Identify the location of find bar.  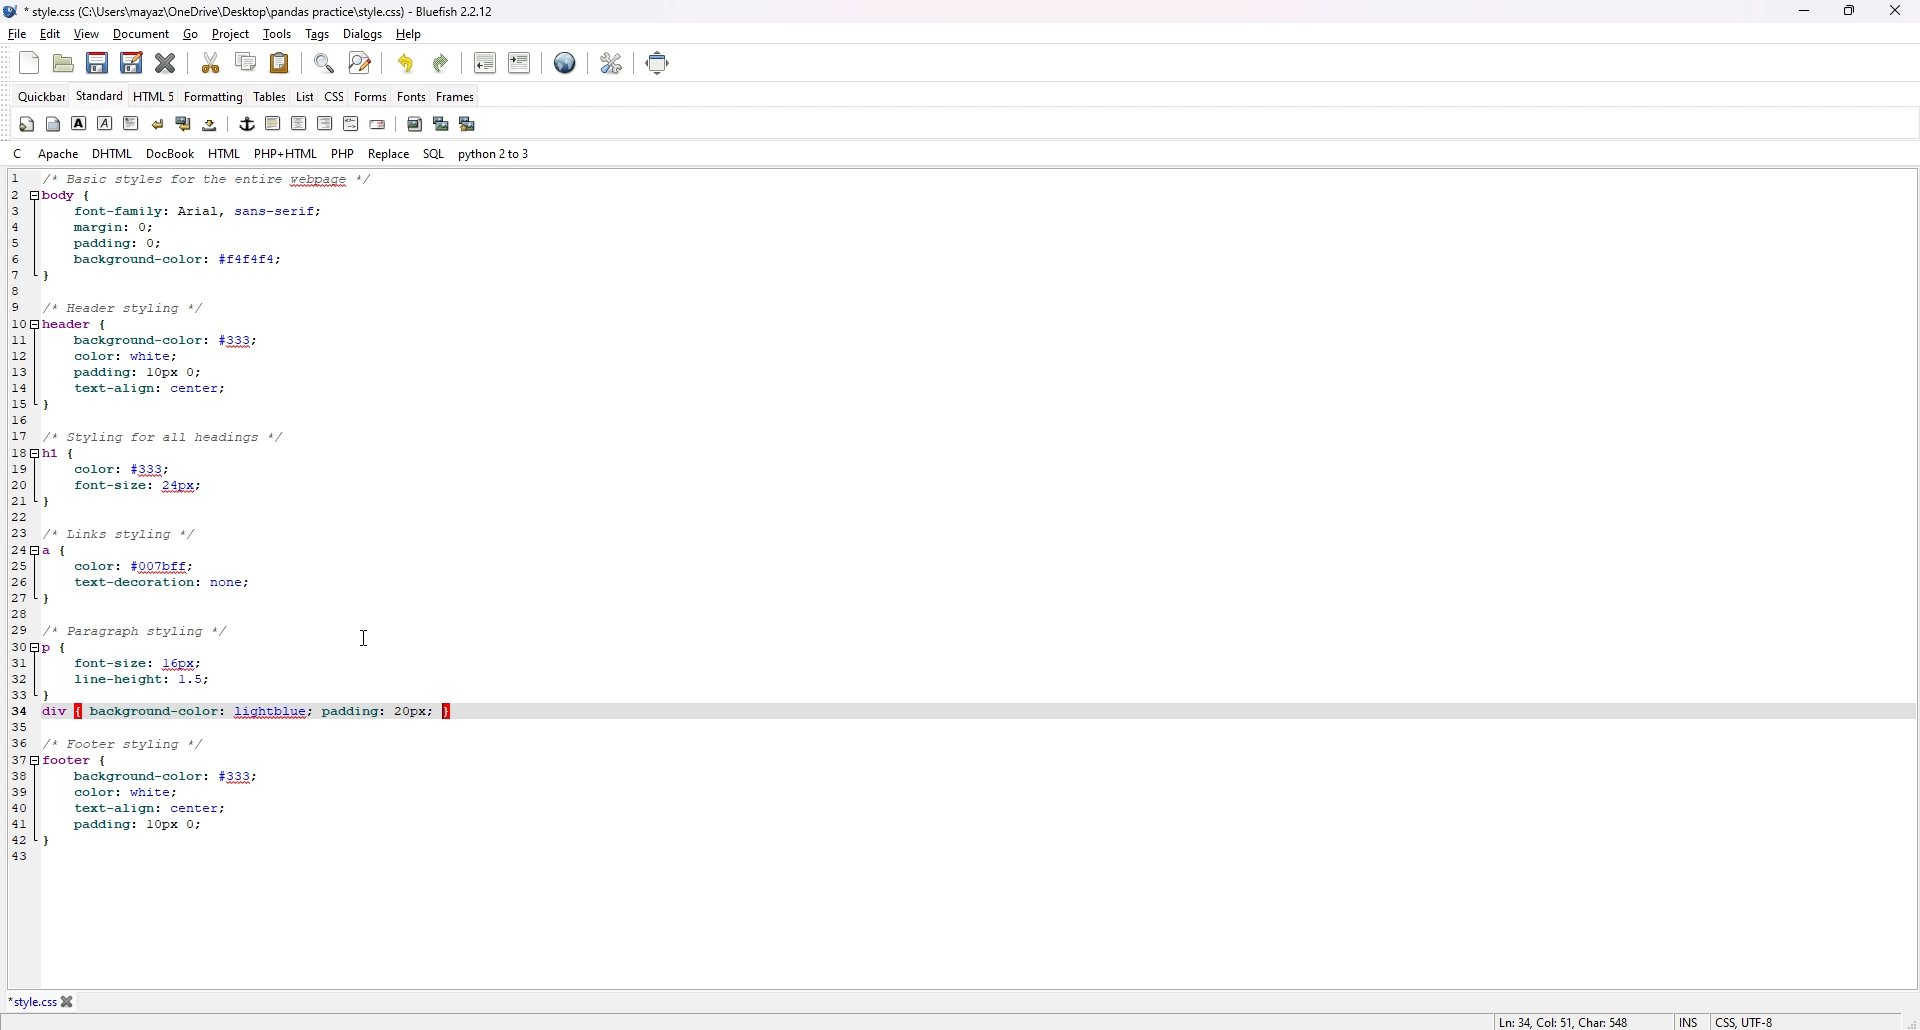
(323, 64).